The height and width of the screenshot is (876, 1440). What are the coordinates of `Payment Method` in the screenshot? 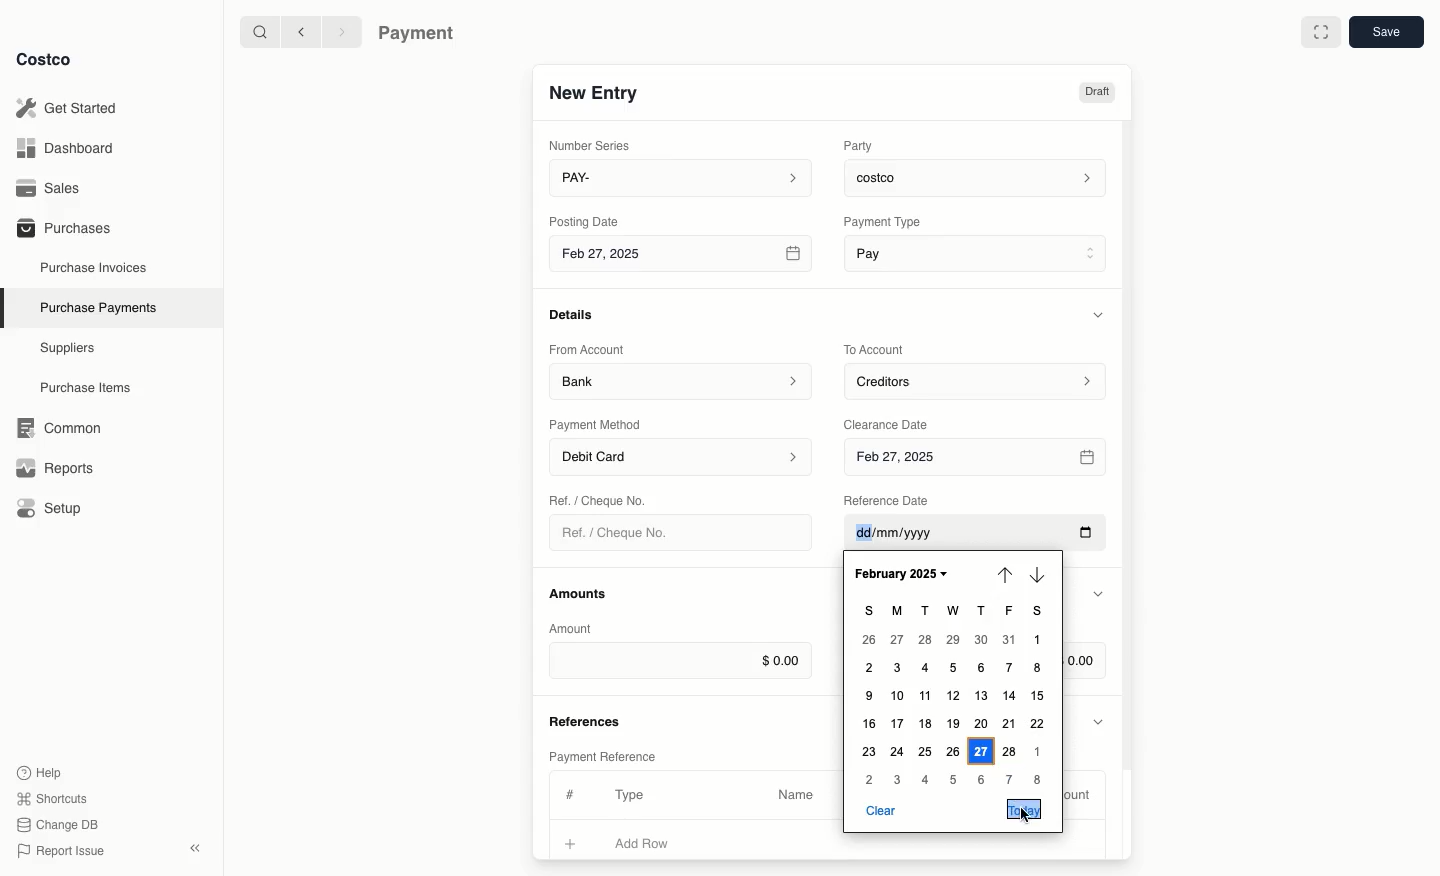 It's located at (597, 424).